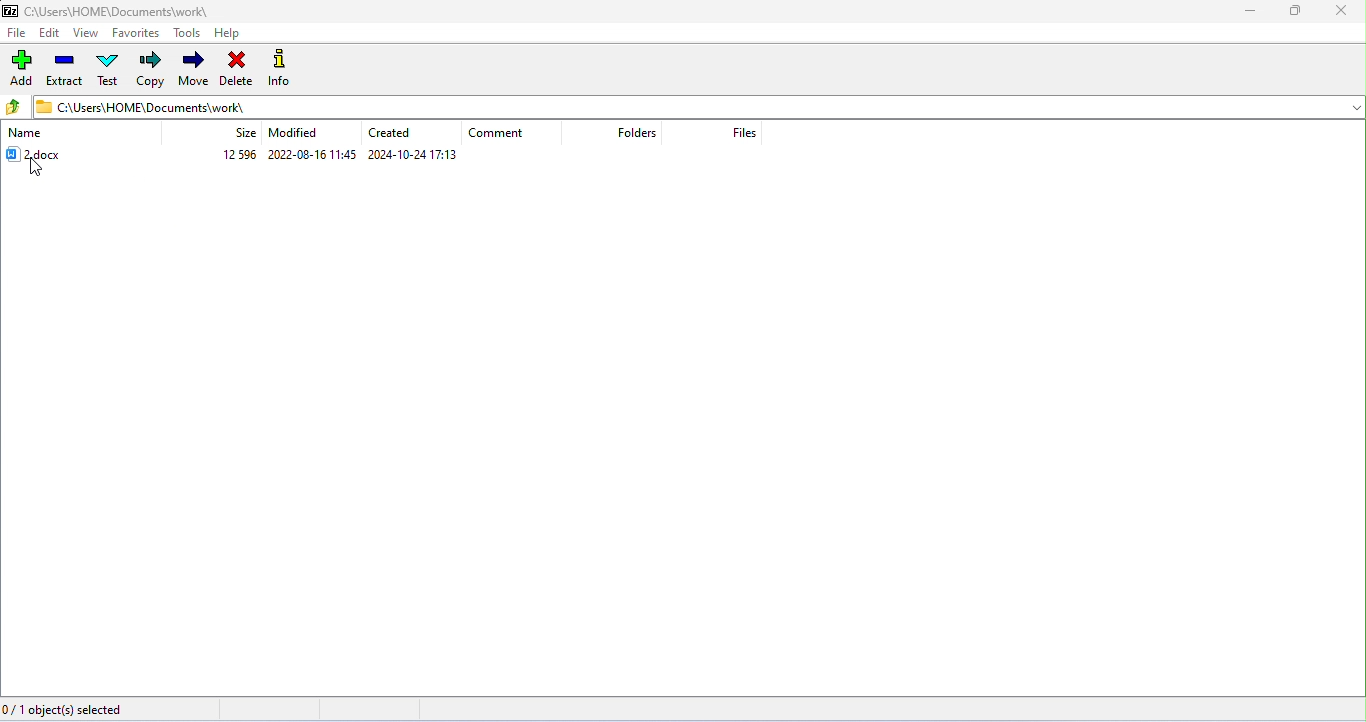 Image resolution: width=1366 pixels, height=722 pixels. Describe the element at coordinates (1252, 14) in the screenshot. I see `minimize` at that location.